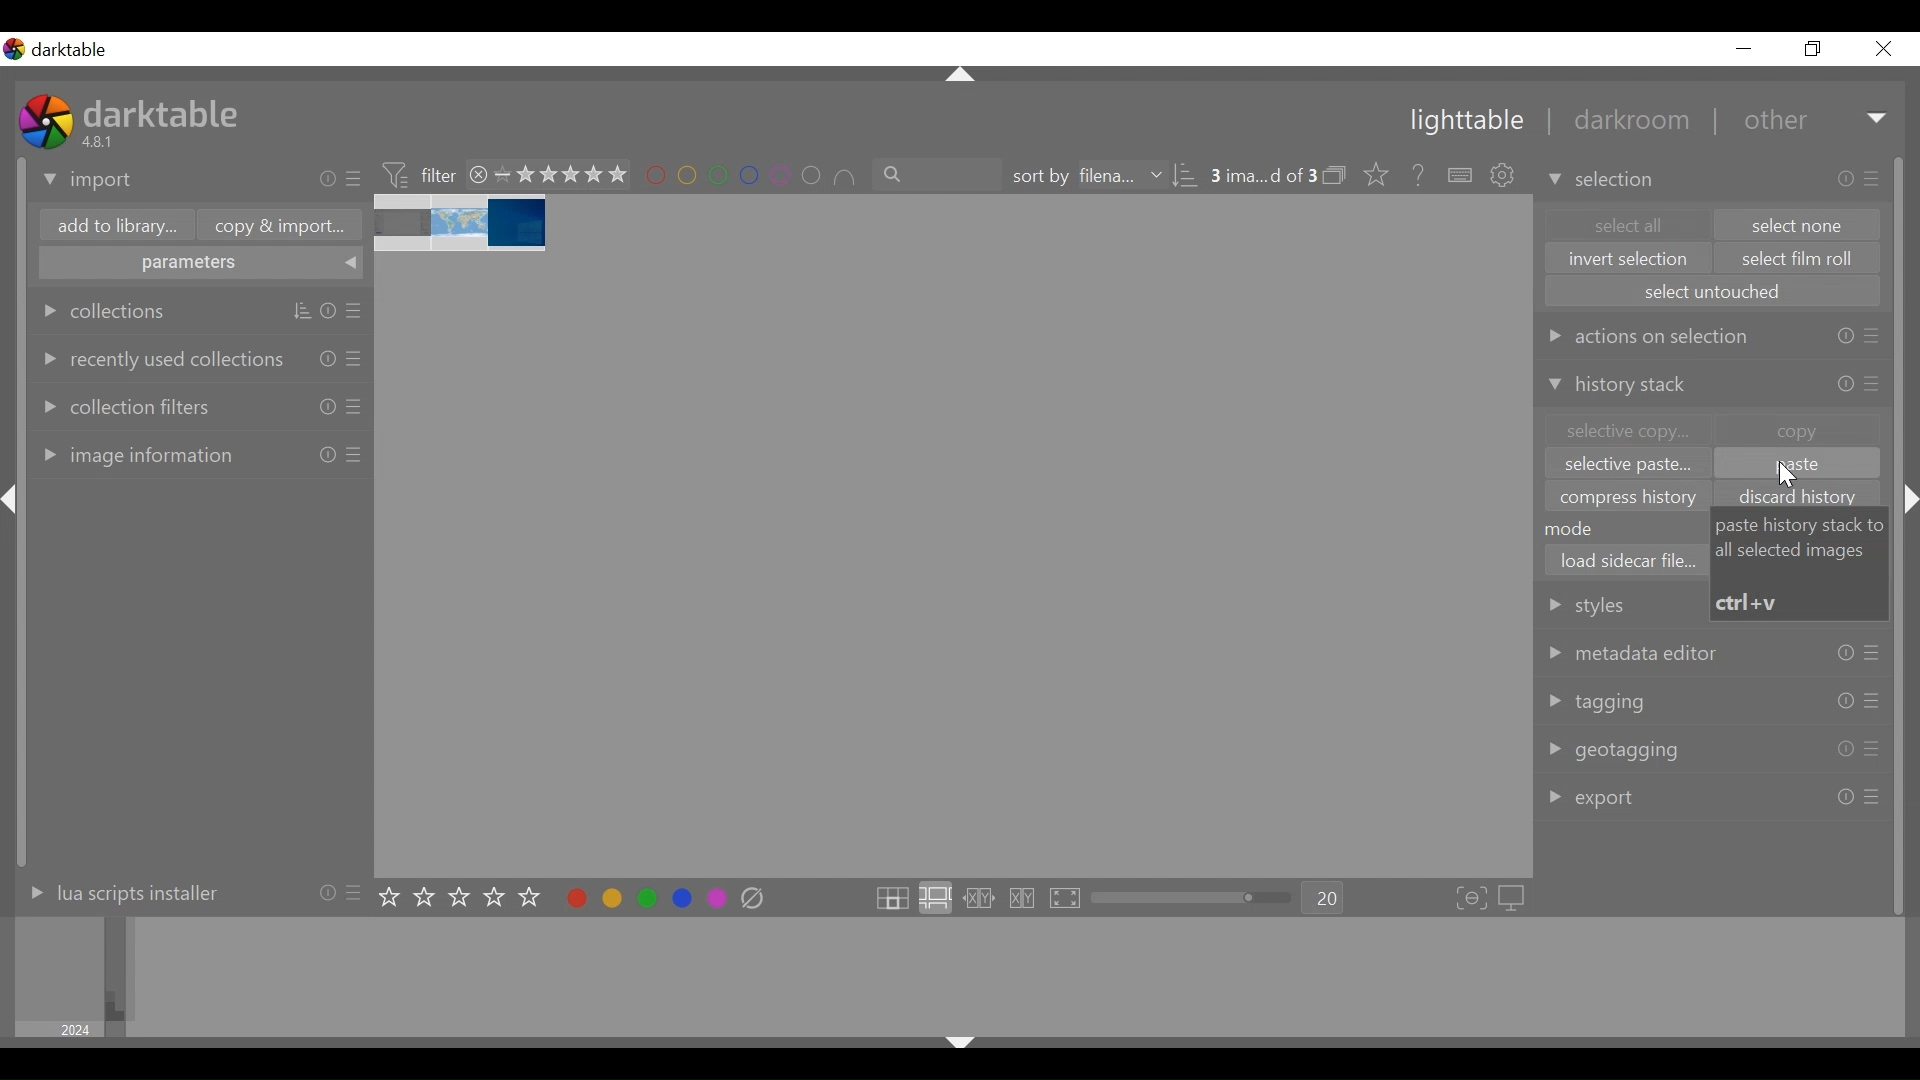  I want to click on info, so click(328, 312).